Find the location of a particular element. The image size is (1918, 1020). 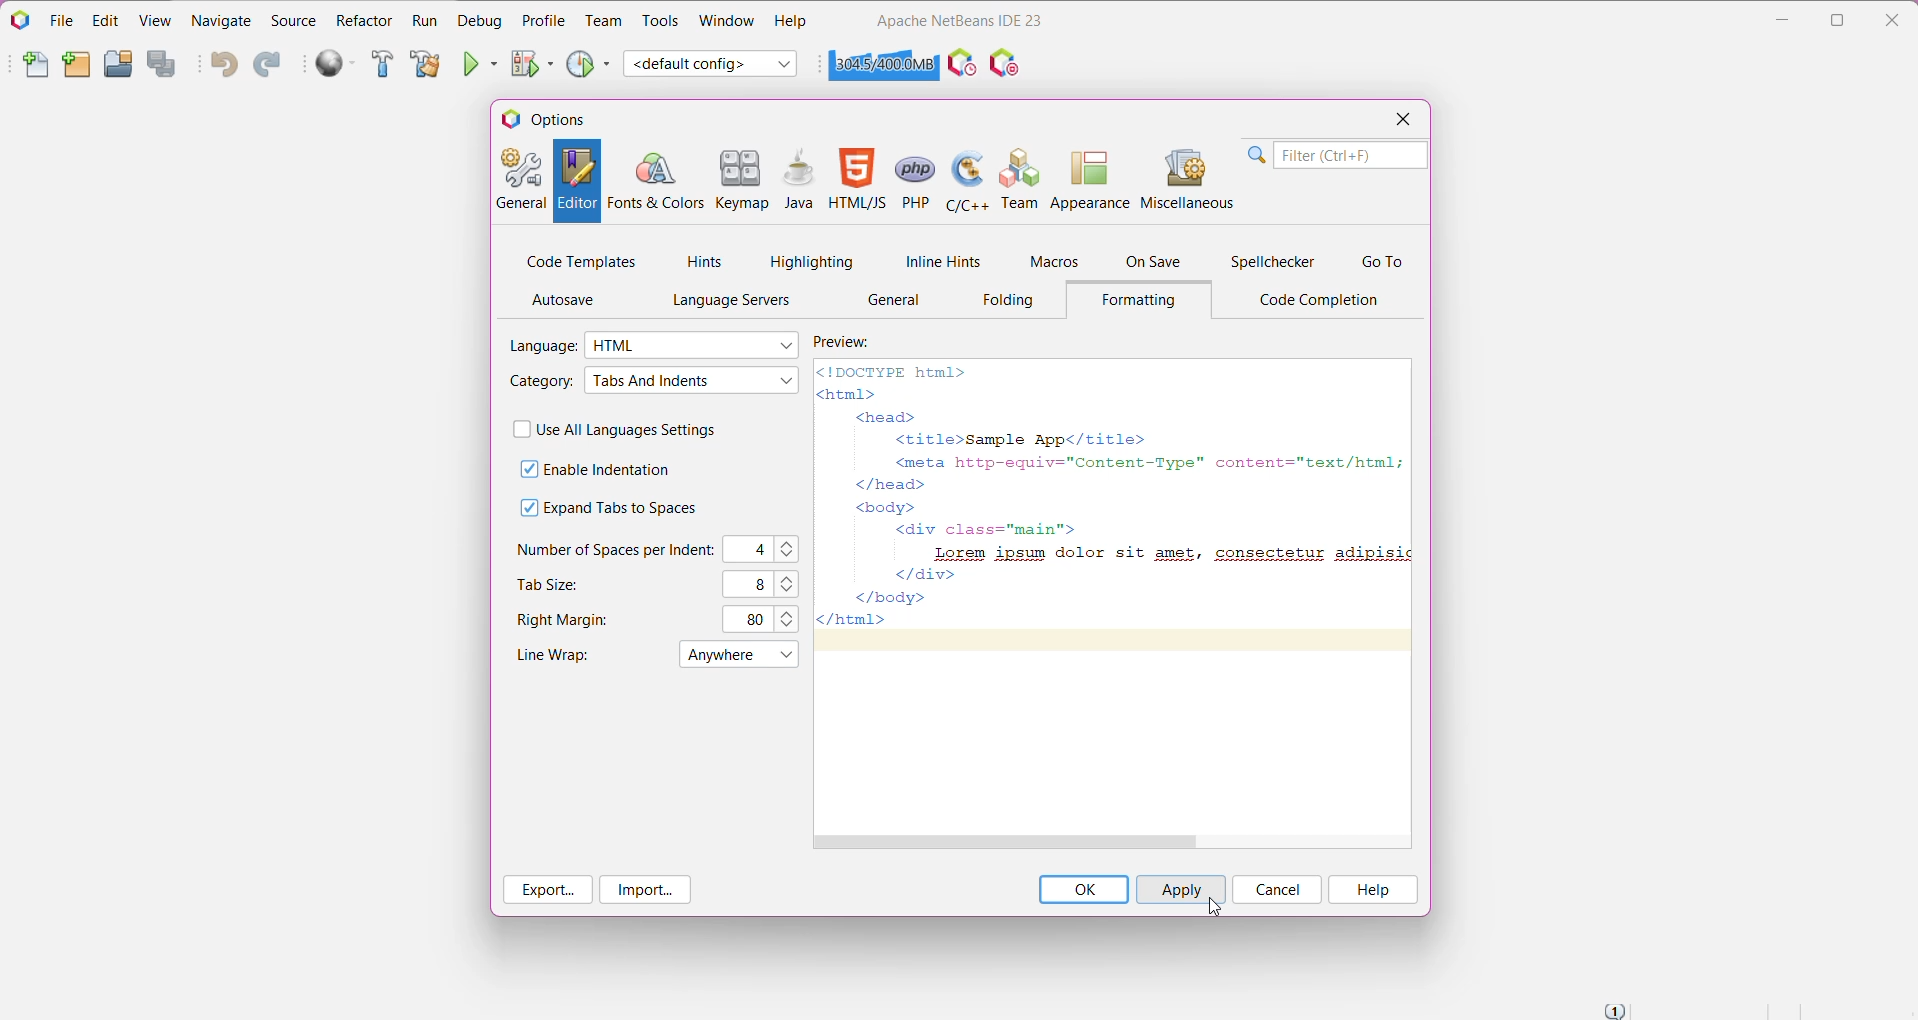

Enable Indentation is located at coordinates (609, 470).